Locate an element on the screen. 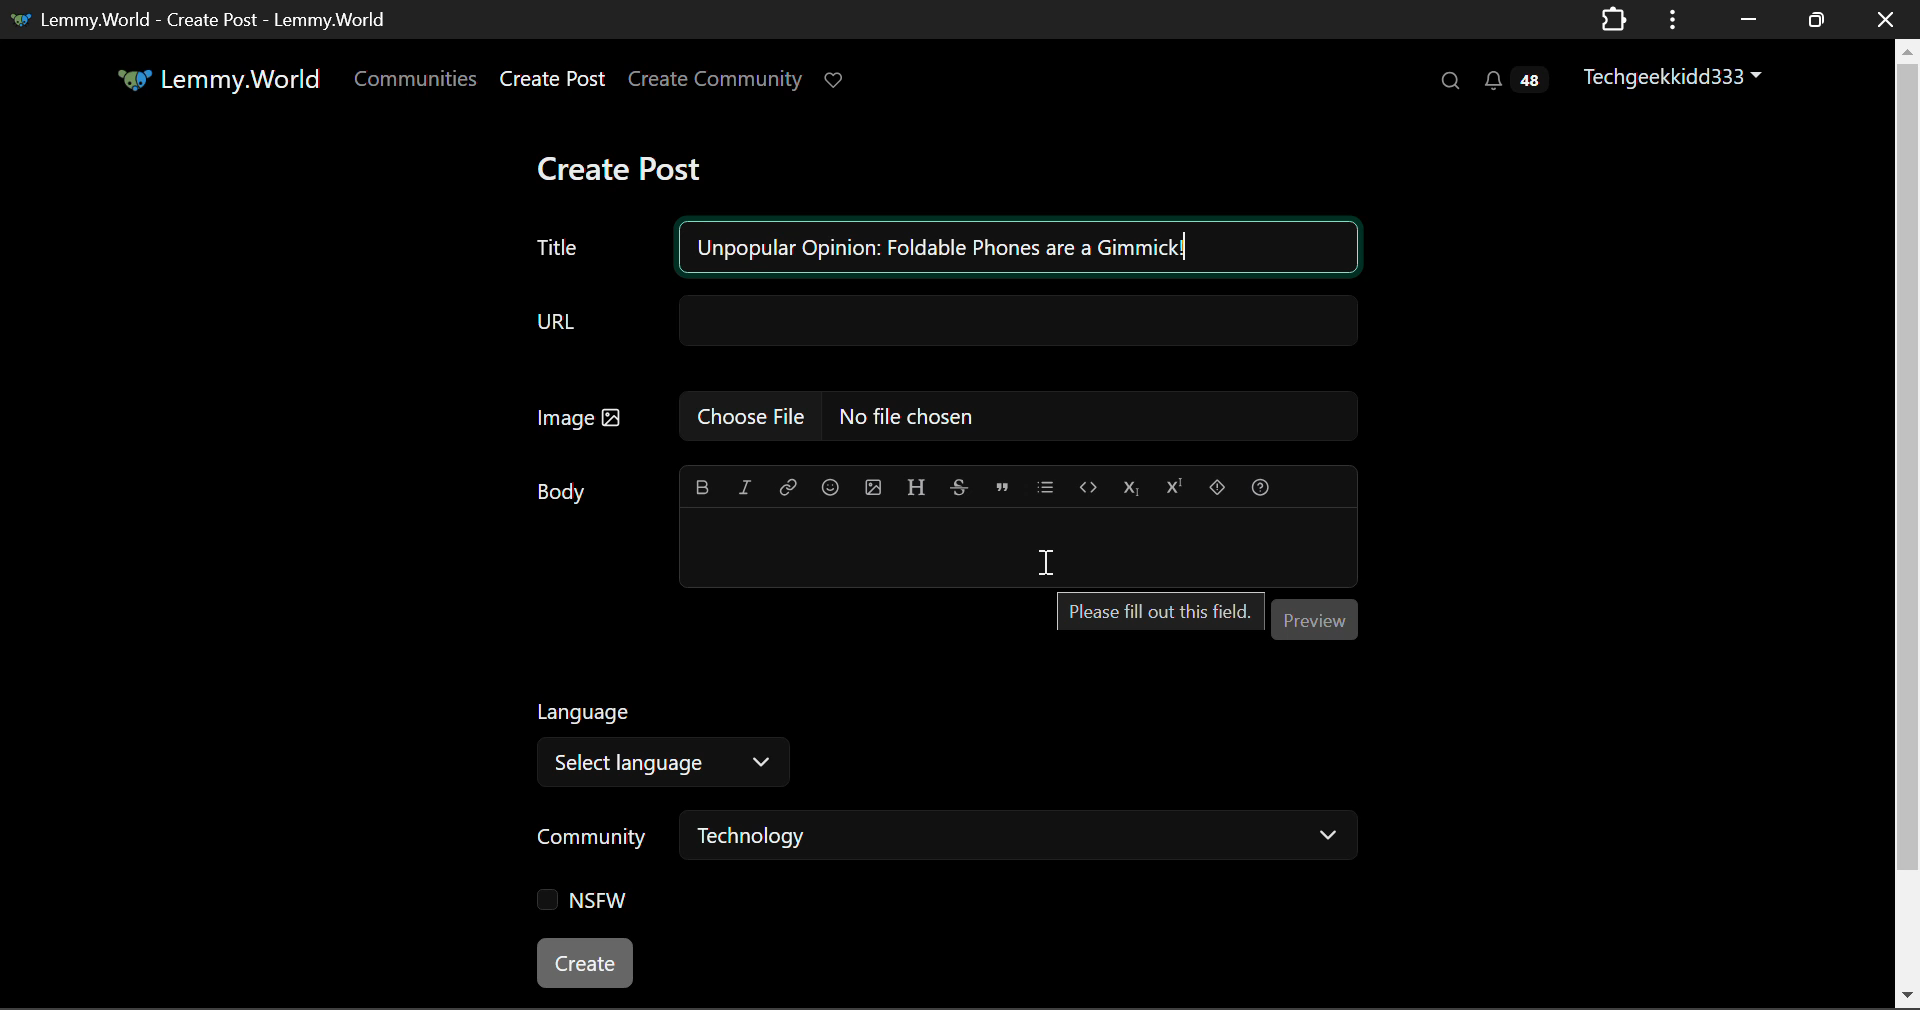 The width and height of the screenshot is (1920, 1010). link is located at coordinates (788, 485).